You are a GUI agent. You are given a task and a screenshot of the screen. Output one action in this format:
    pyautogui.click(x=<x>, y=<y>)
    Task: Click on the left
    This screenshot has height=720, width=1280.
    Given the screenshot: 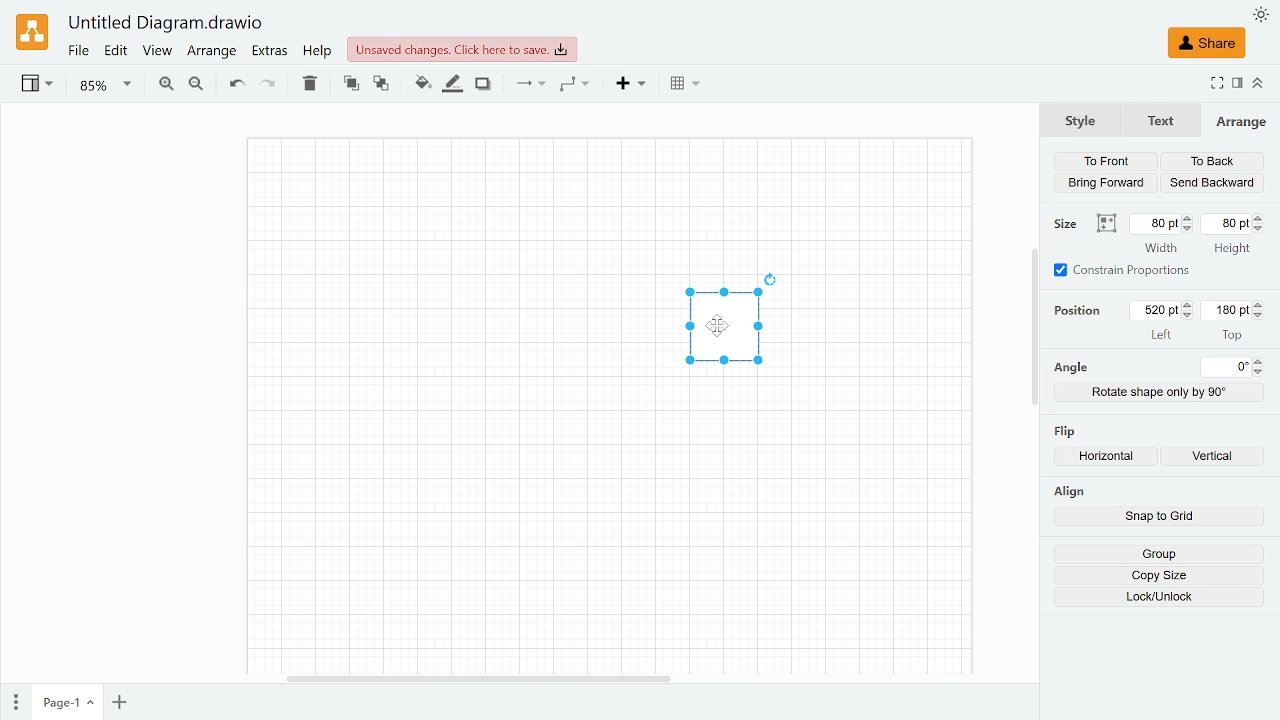 What is the action you would take?
    pyautogui.click(x=1162, y=334)
    